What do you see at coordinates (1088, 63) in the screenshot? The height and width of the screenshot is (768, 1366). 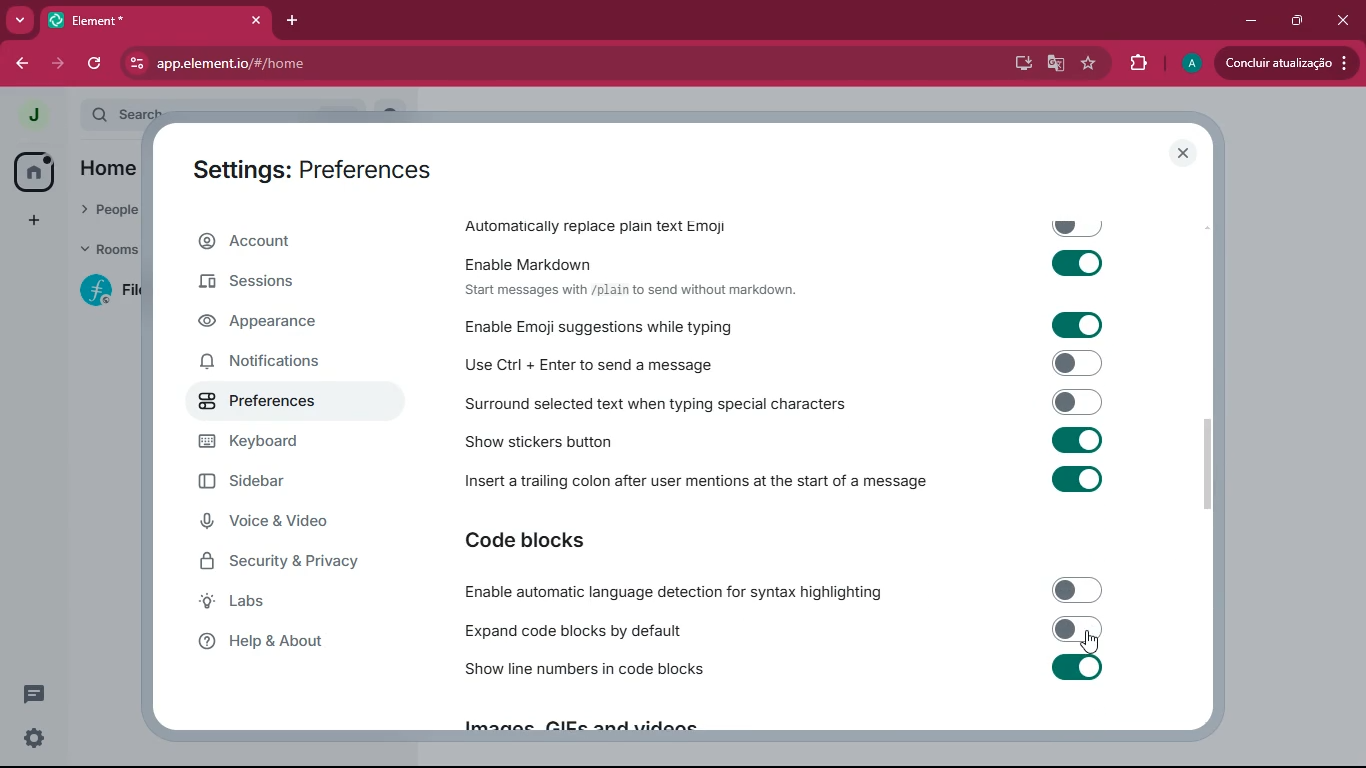 I see `favourite` at bounding box center [1088, 63].